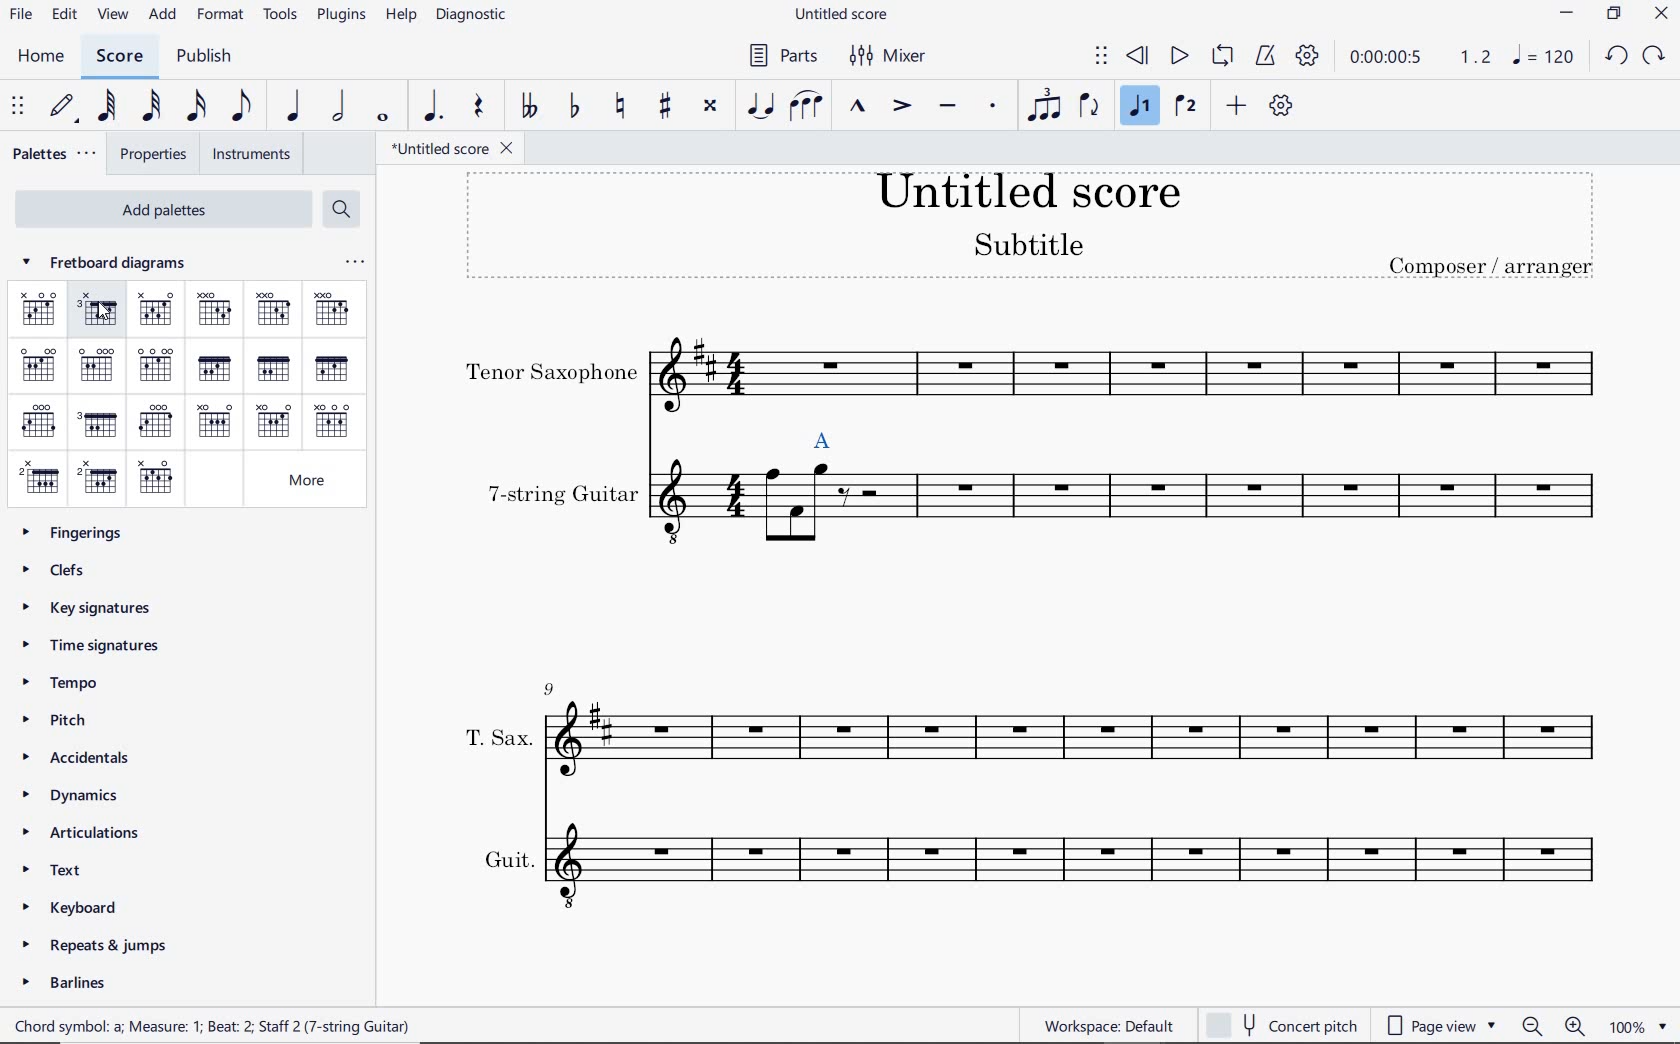 The height and width of the screenshot is (1044, 1680). What do you see at coordinates (1662, 15) in the screenshot?
I see `CLOSE` at bounding box center [1662, 15].